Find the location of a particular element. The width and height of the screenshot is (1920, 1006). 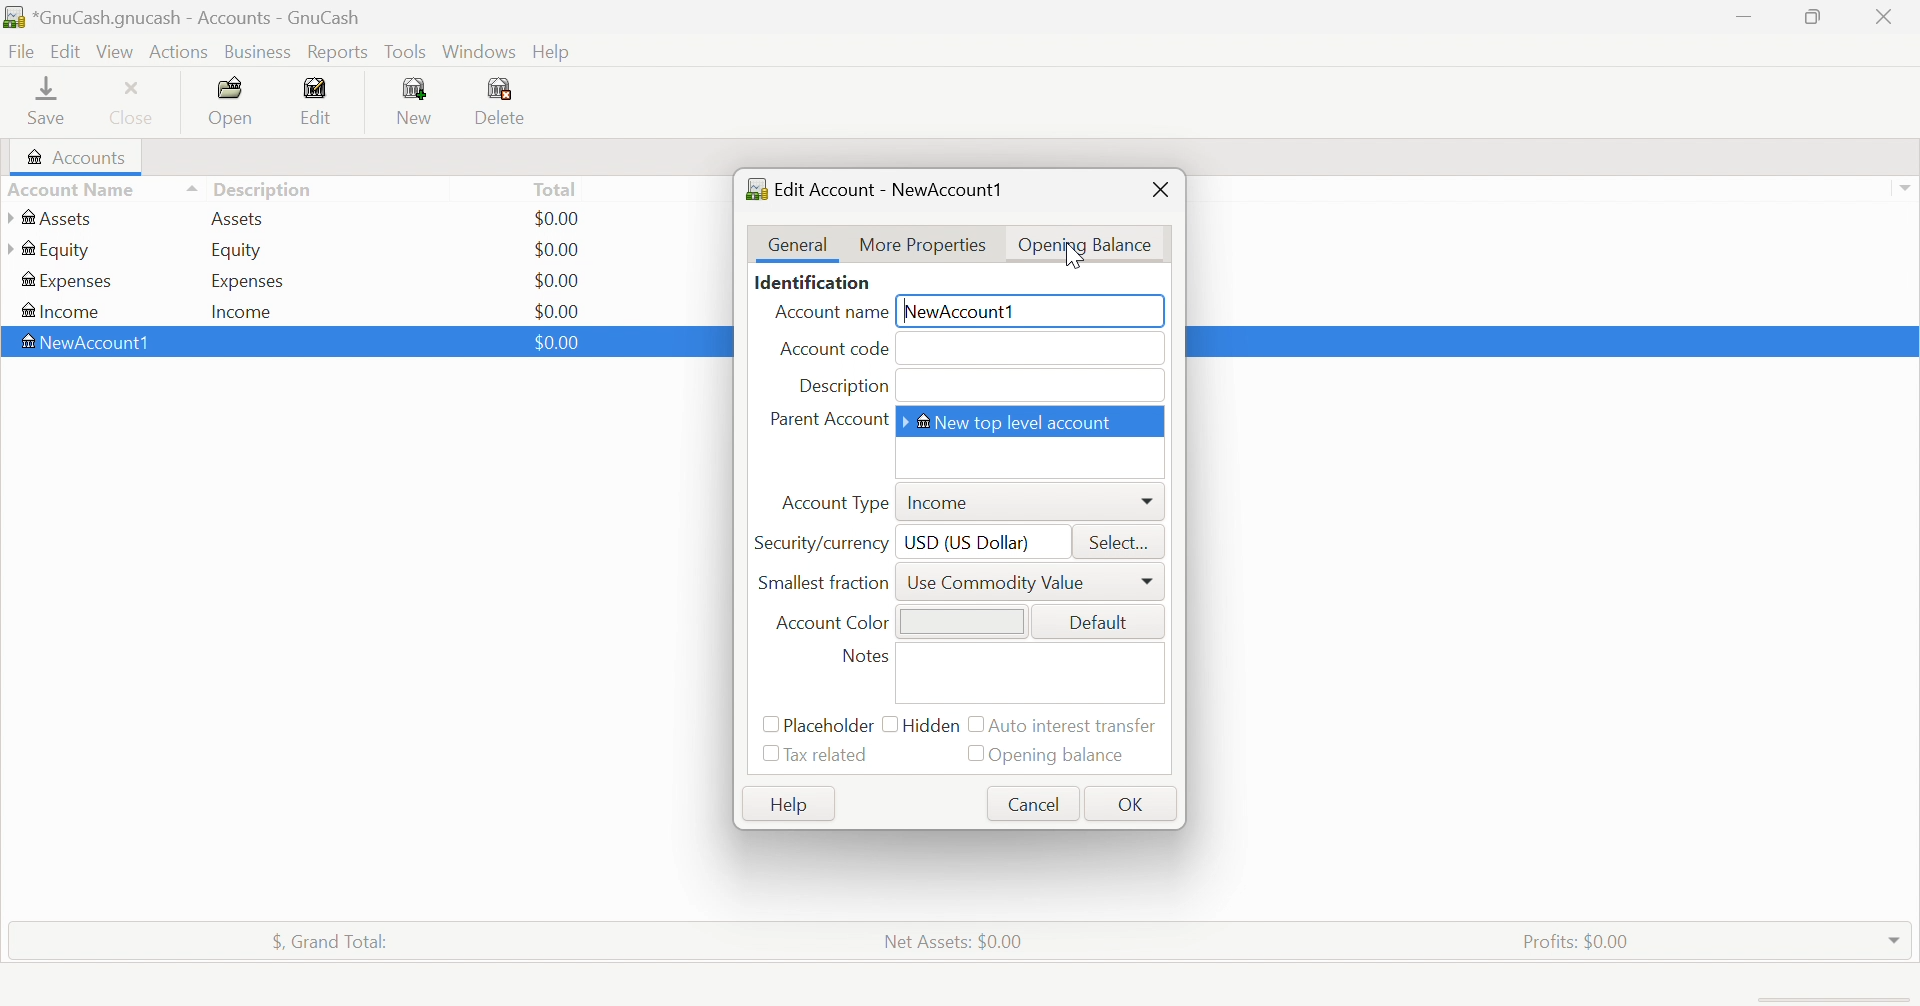

OK is located at coordinates (1131, 806).